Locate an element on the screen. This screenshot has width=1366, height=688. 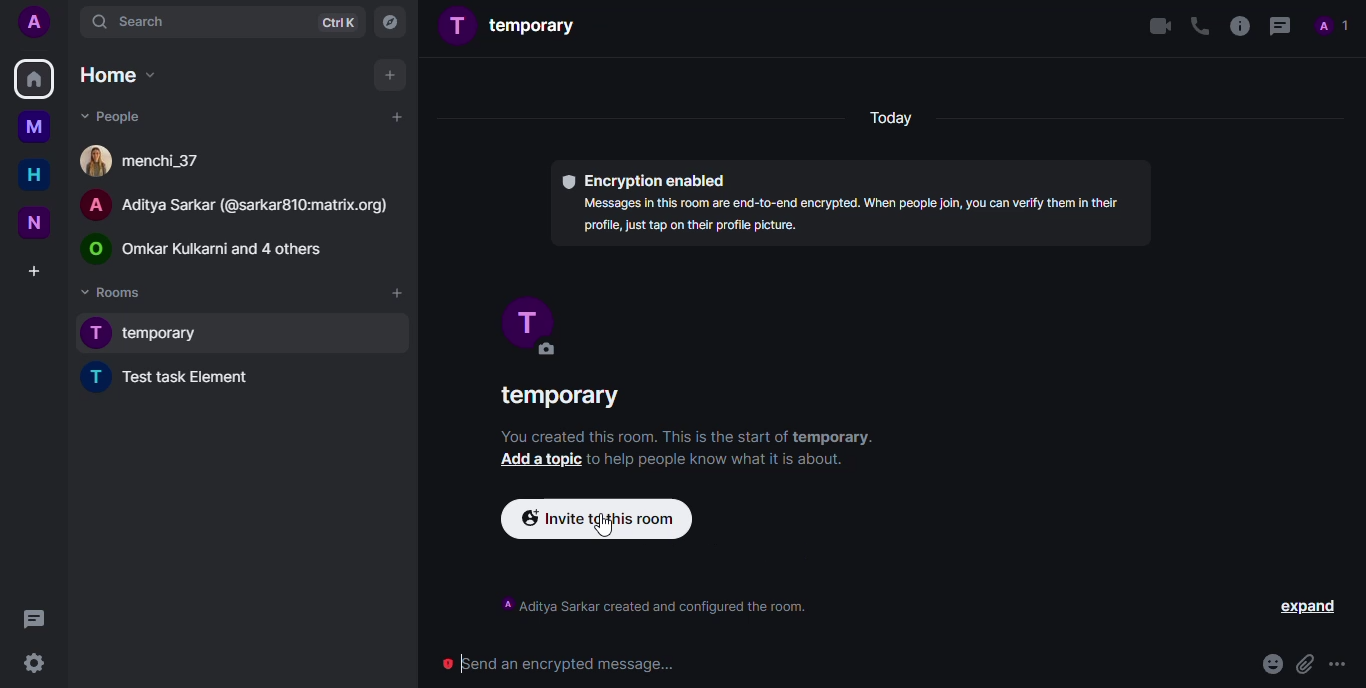
T temporary is located at coordinates (510, 29).